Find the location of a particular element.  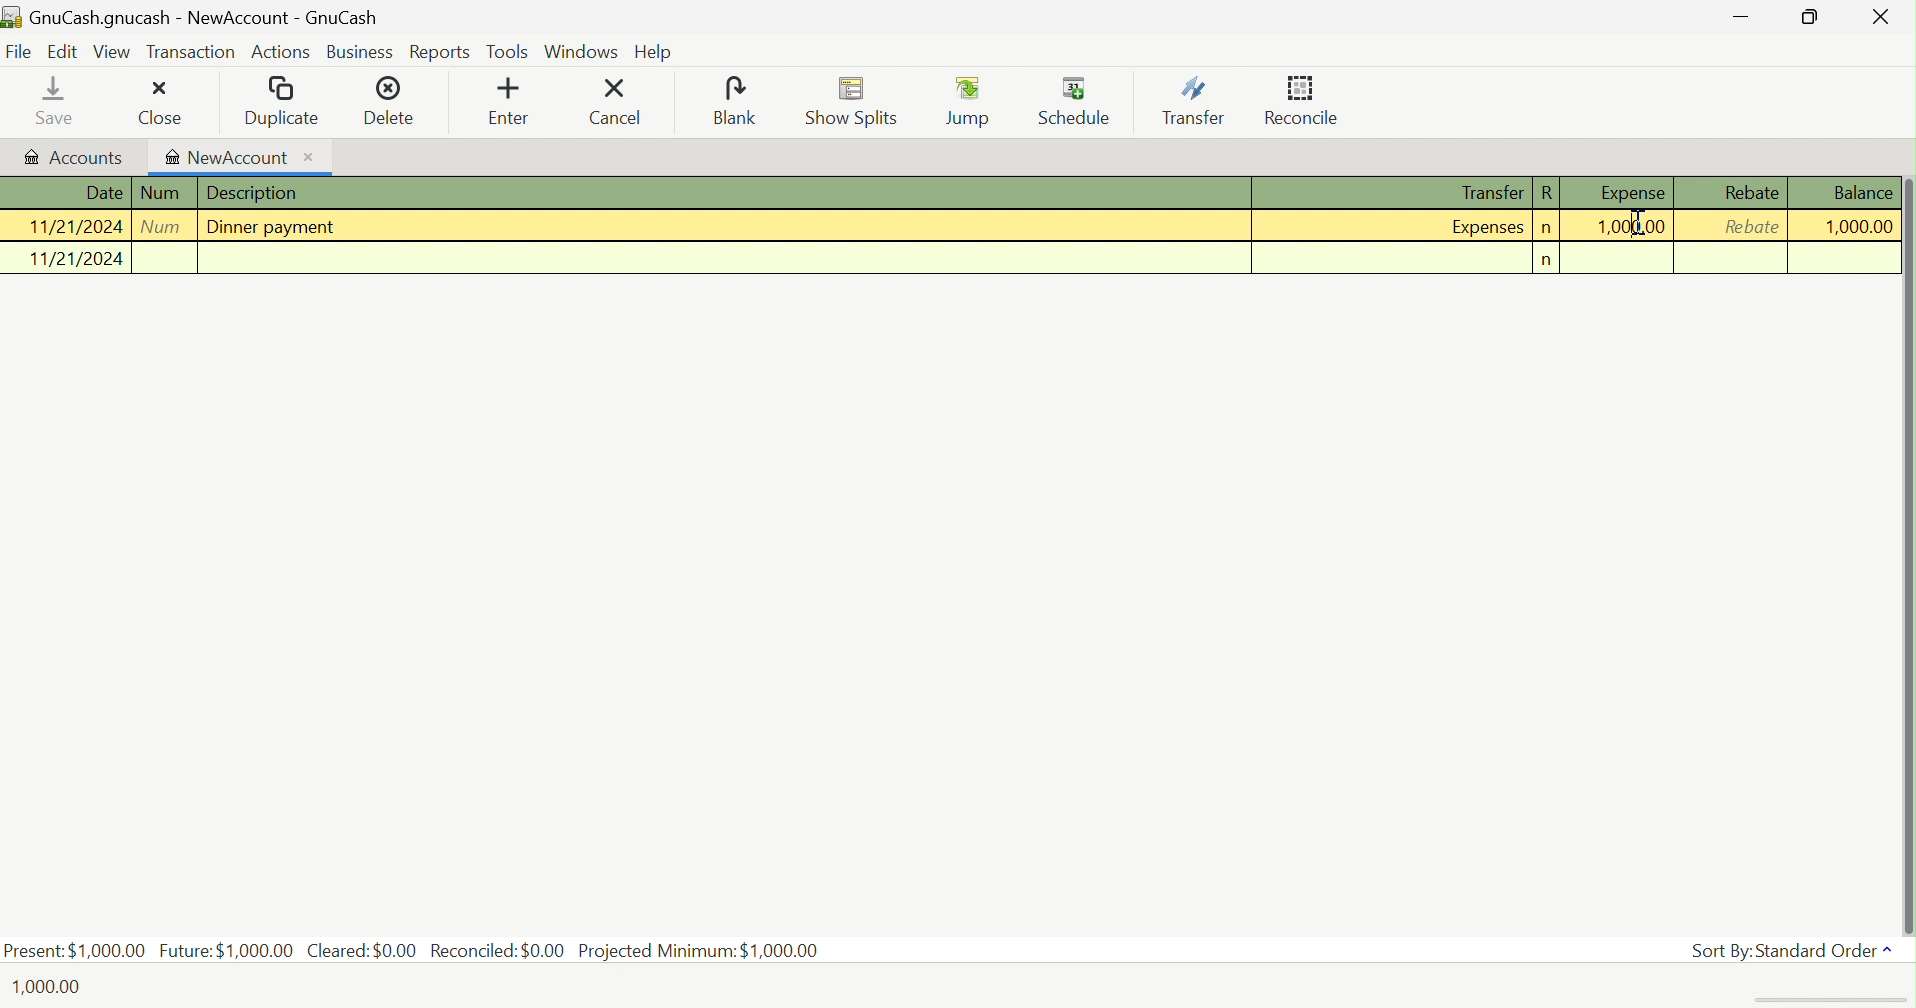

1,000.00 is located at coordinates (52, 987).